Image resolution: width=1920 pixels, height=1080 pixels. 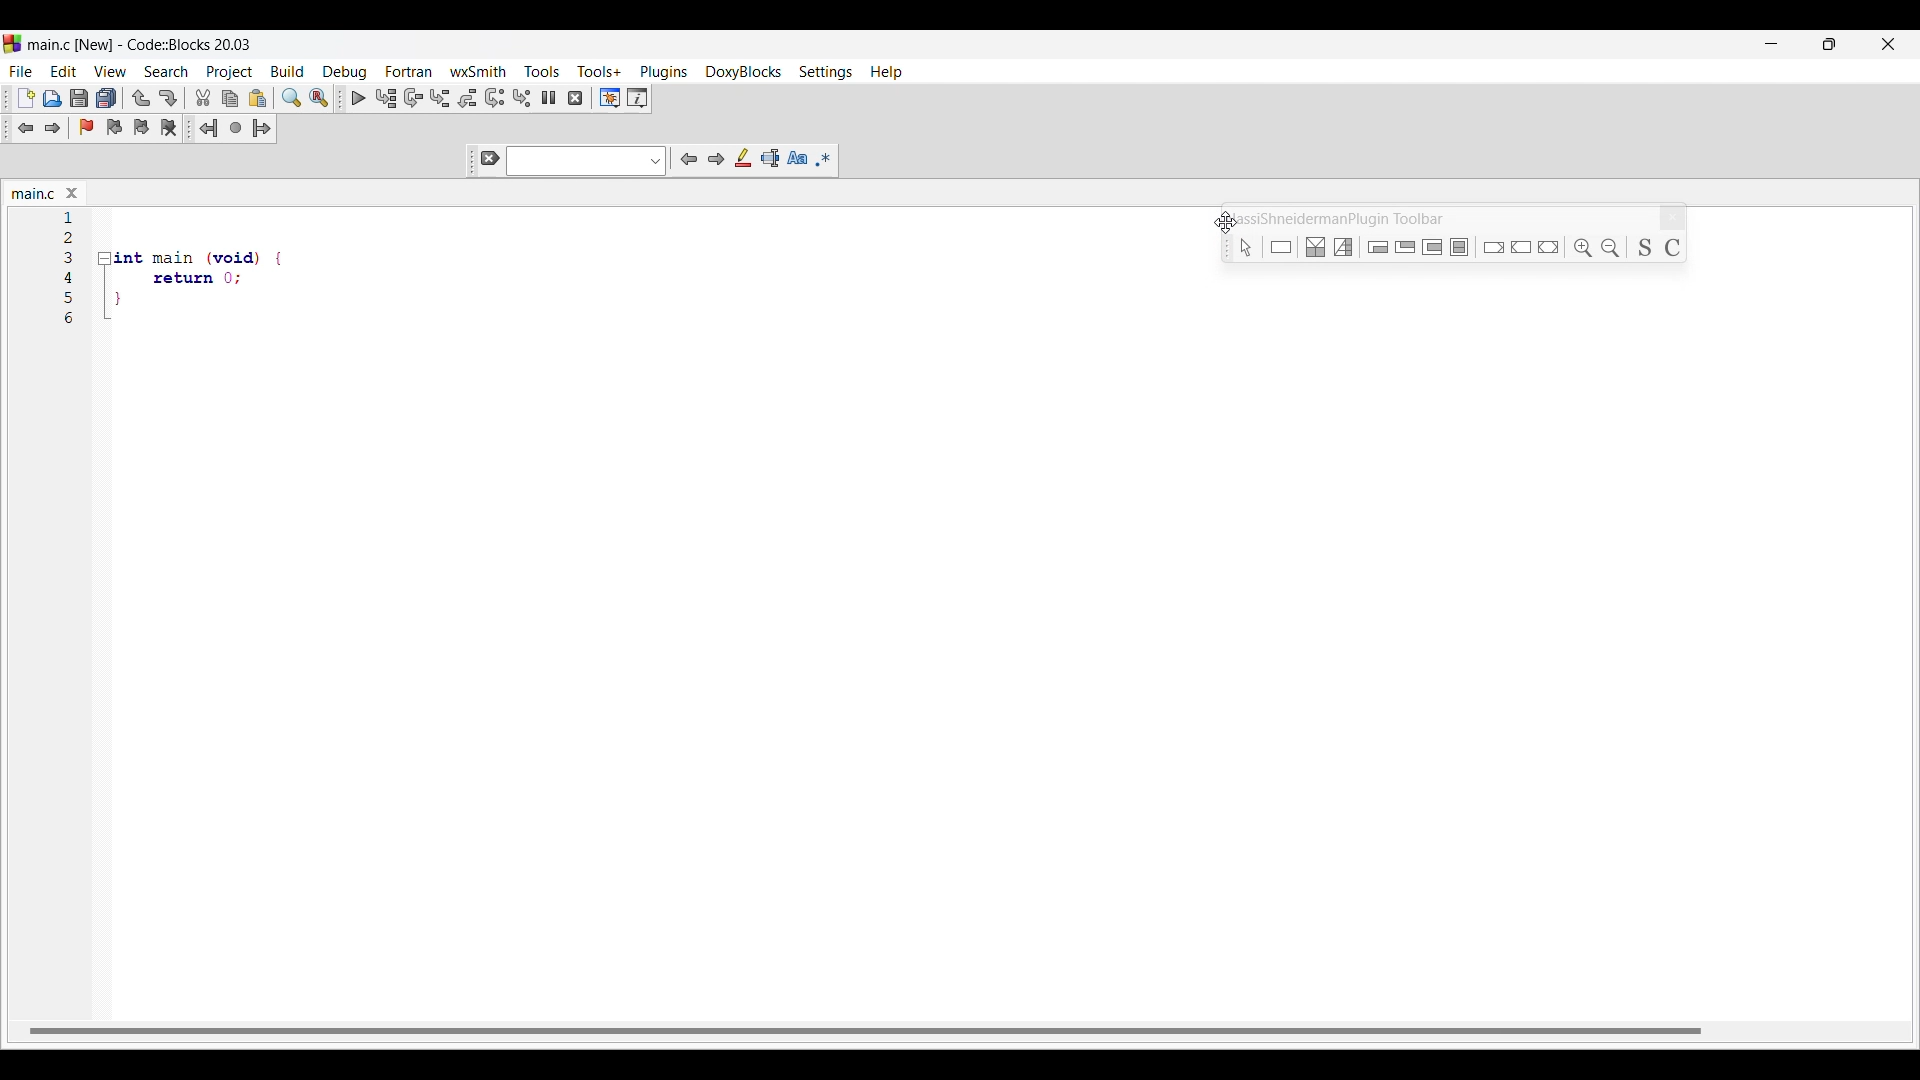 What do you see at coordinates (1344, 218) in the screenshot?
I see `Toolbar title` at bounding box center [1344, 218].